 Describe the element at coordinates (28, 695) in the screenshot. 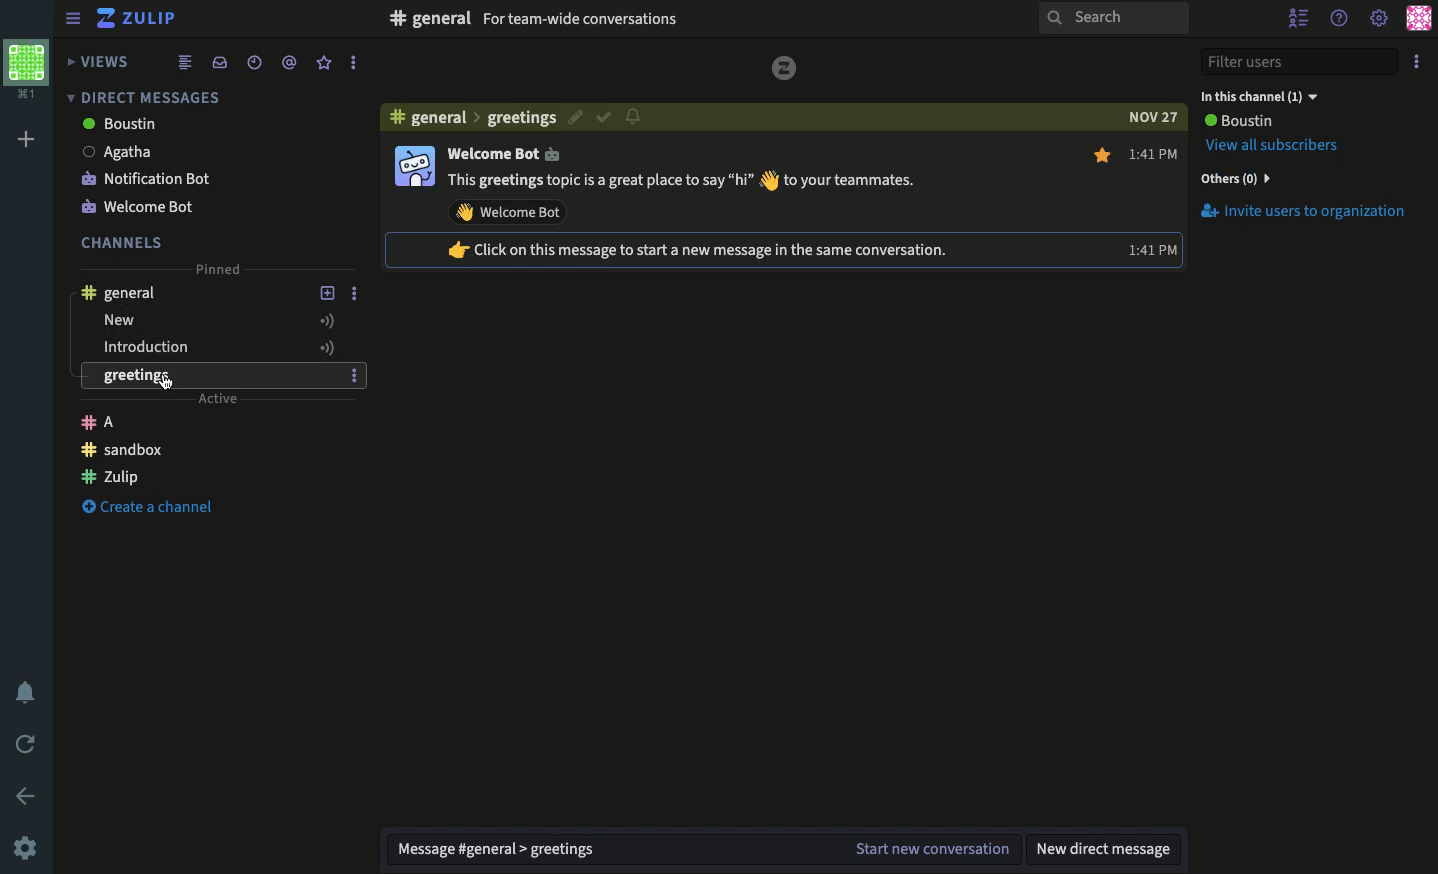

I see `Notification` at that location.